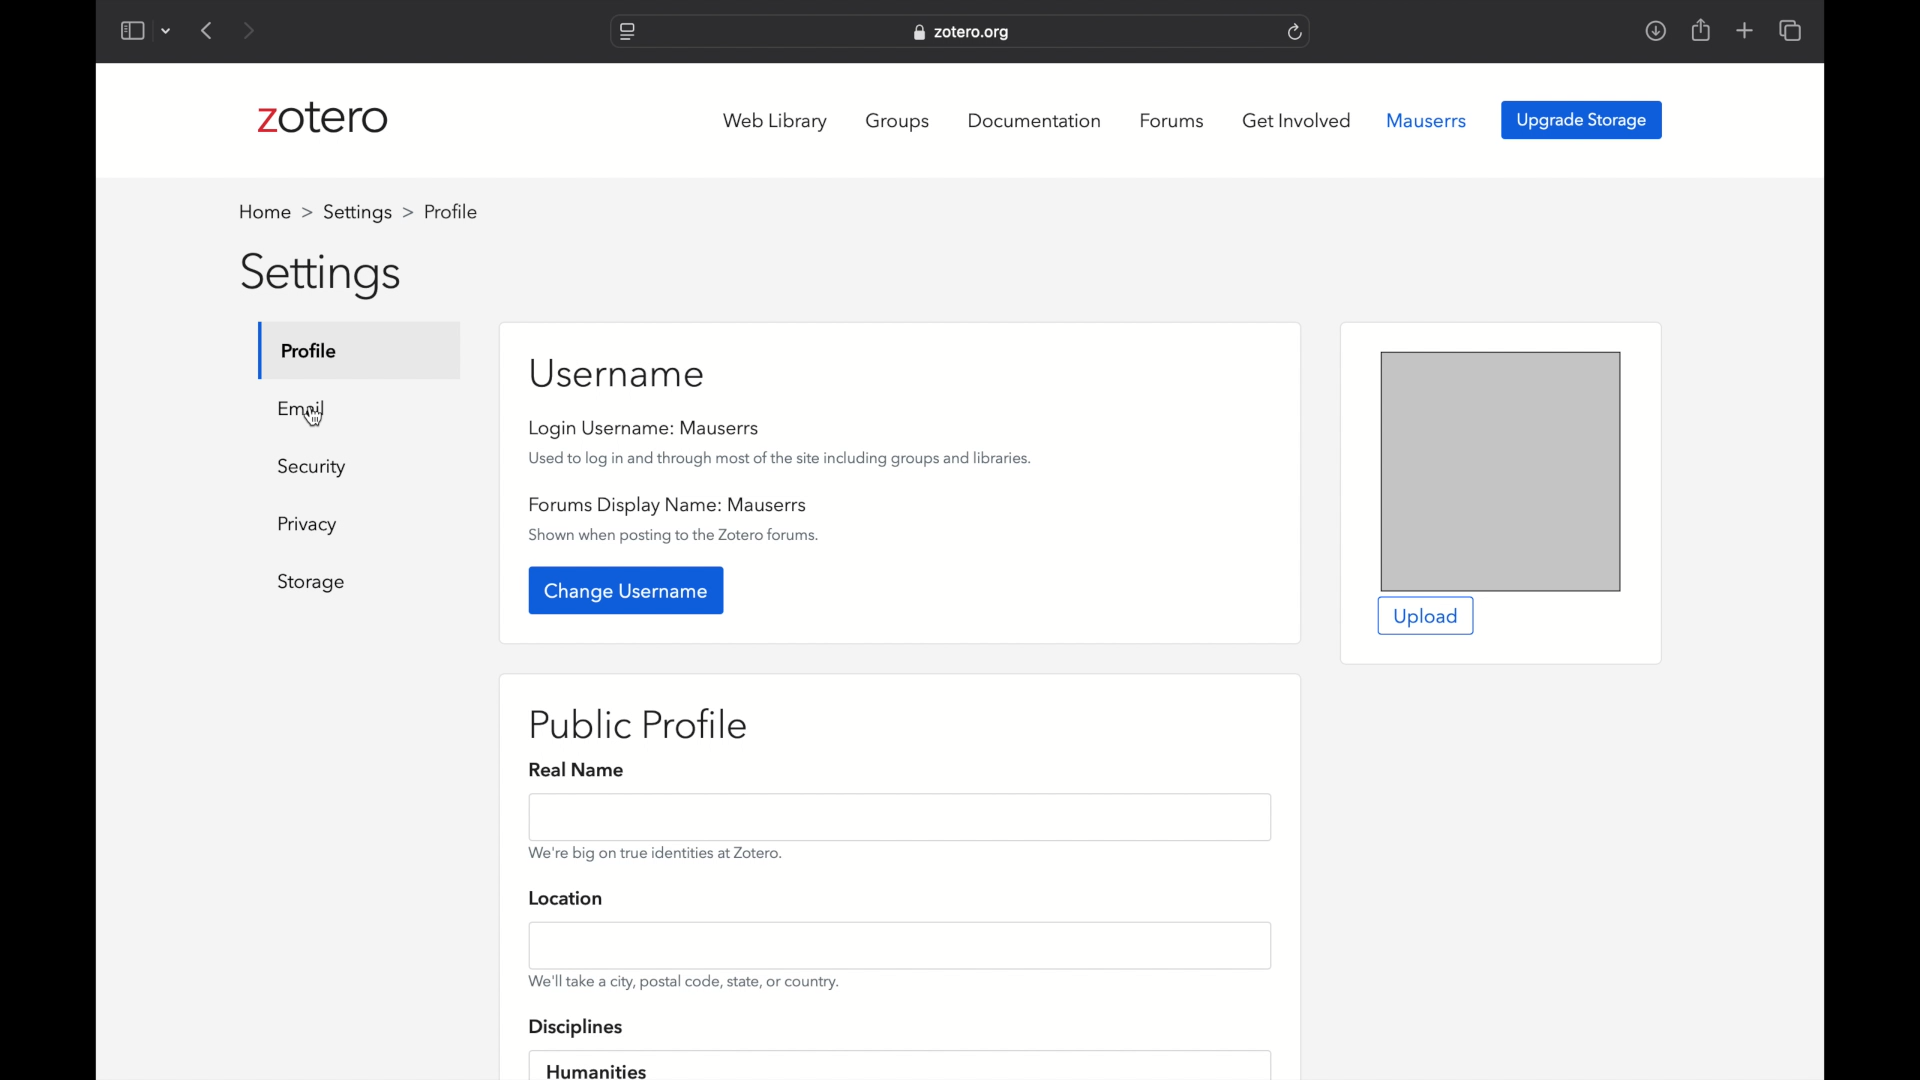 The image size is (1920, 1080). I want to click on web library, so click(776, 122).